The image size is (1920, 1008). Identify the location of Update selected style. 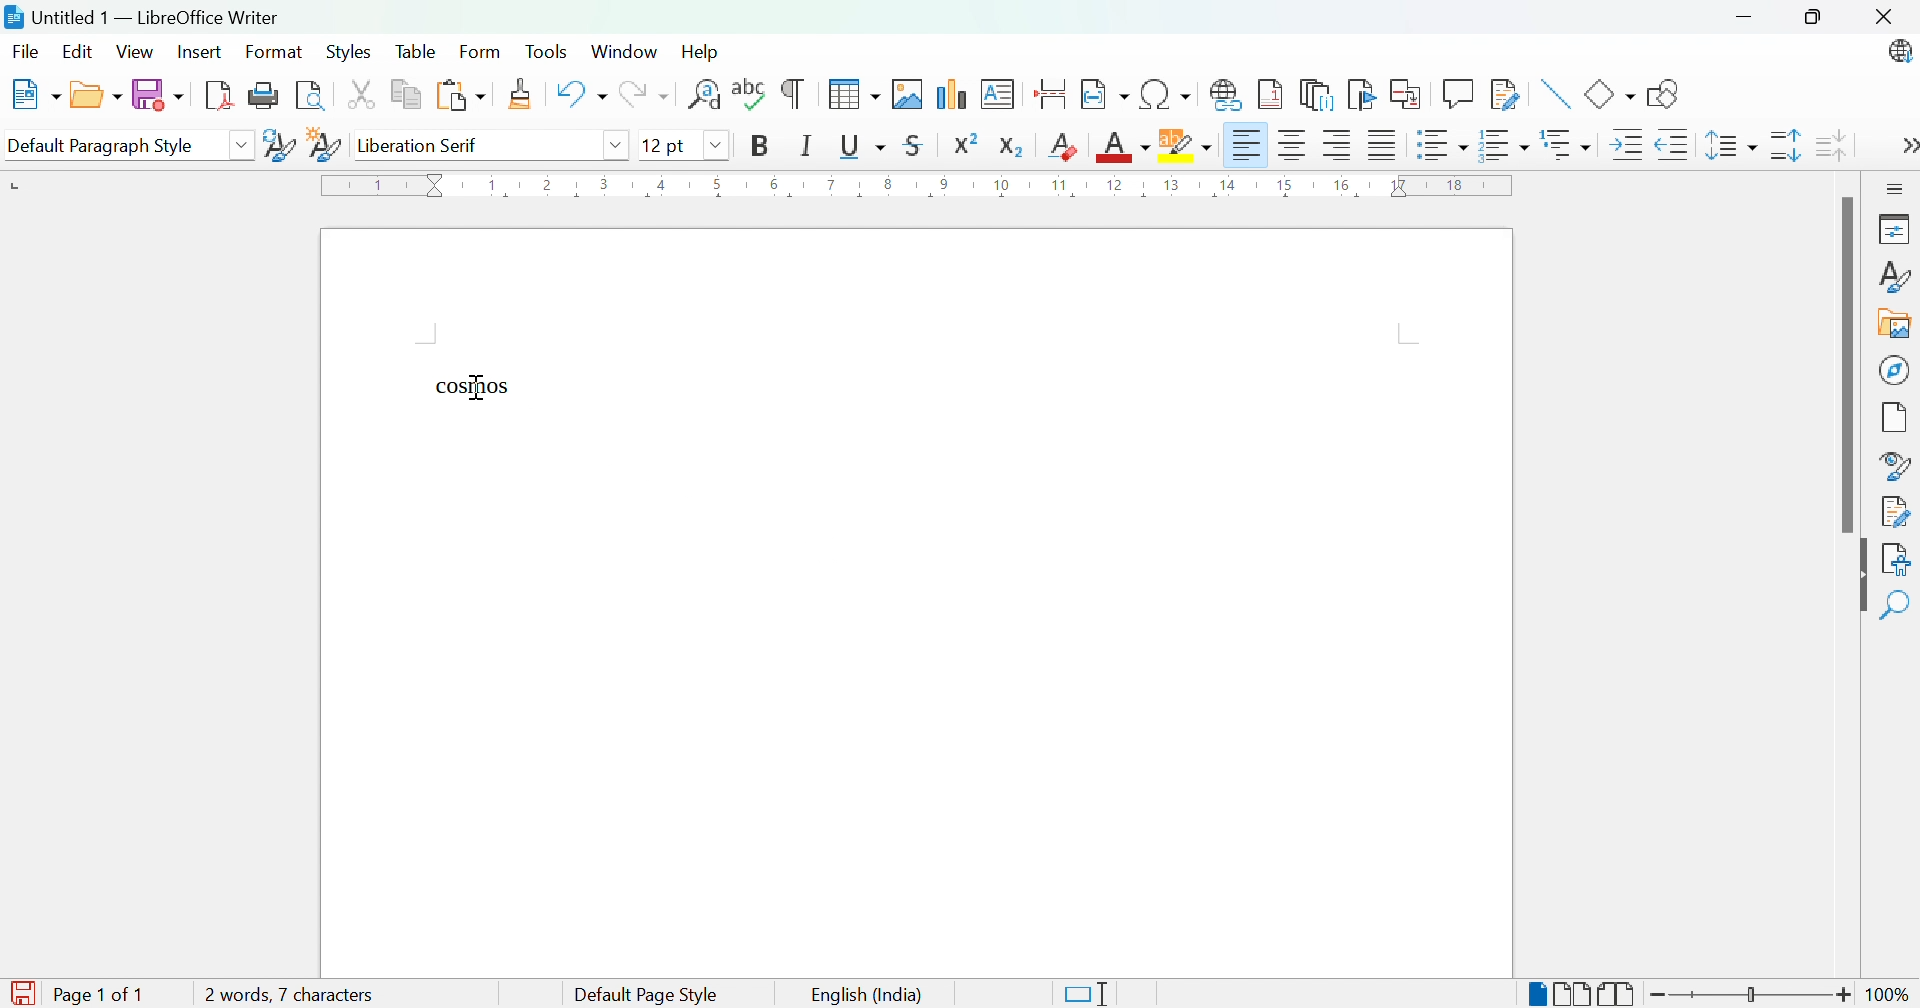
(282, 145).